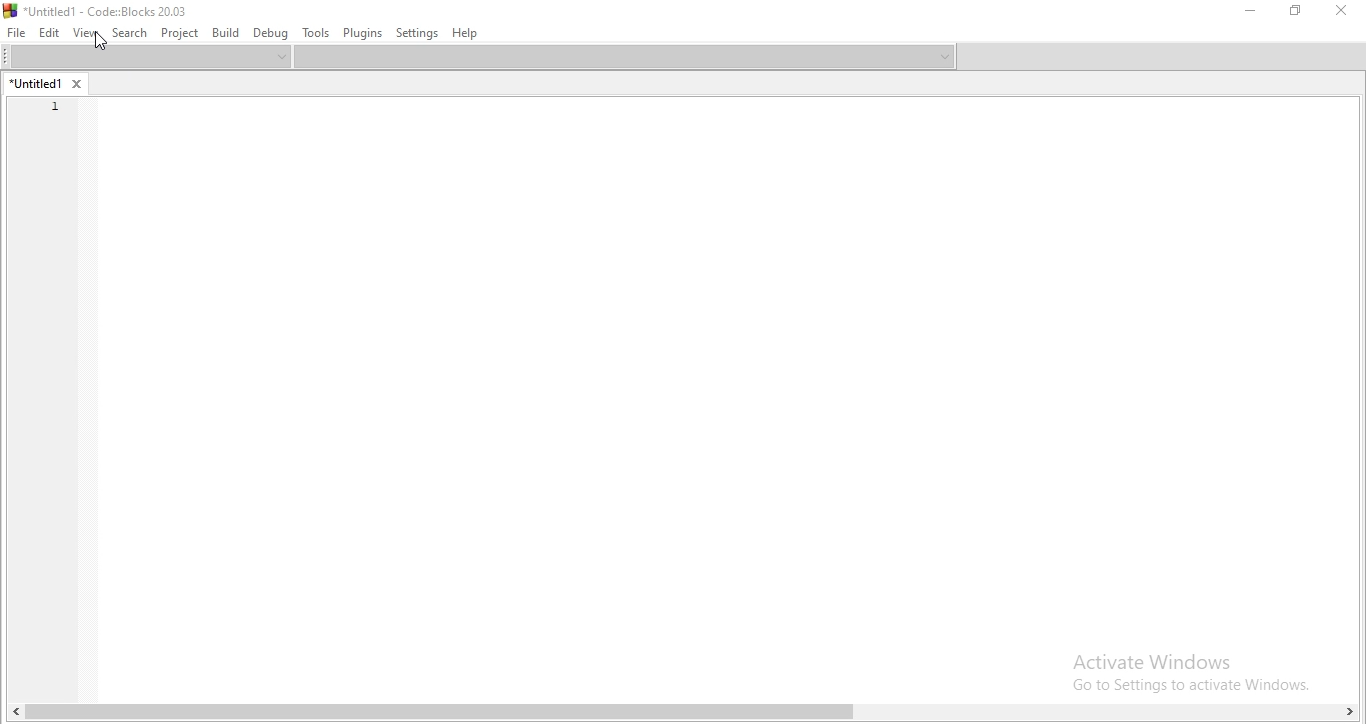 Image resolution: width=1366 pixels, height=724 pixels. I want to click on Close, so click(1337, 14).